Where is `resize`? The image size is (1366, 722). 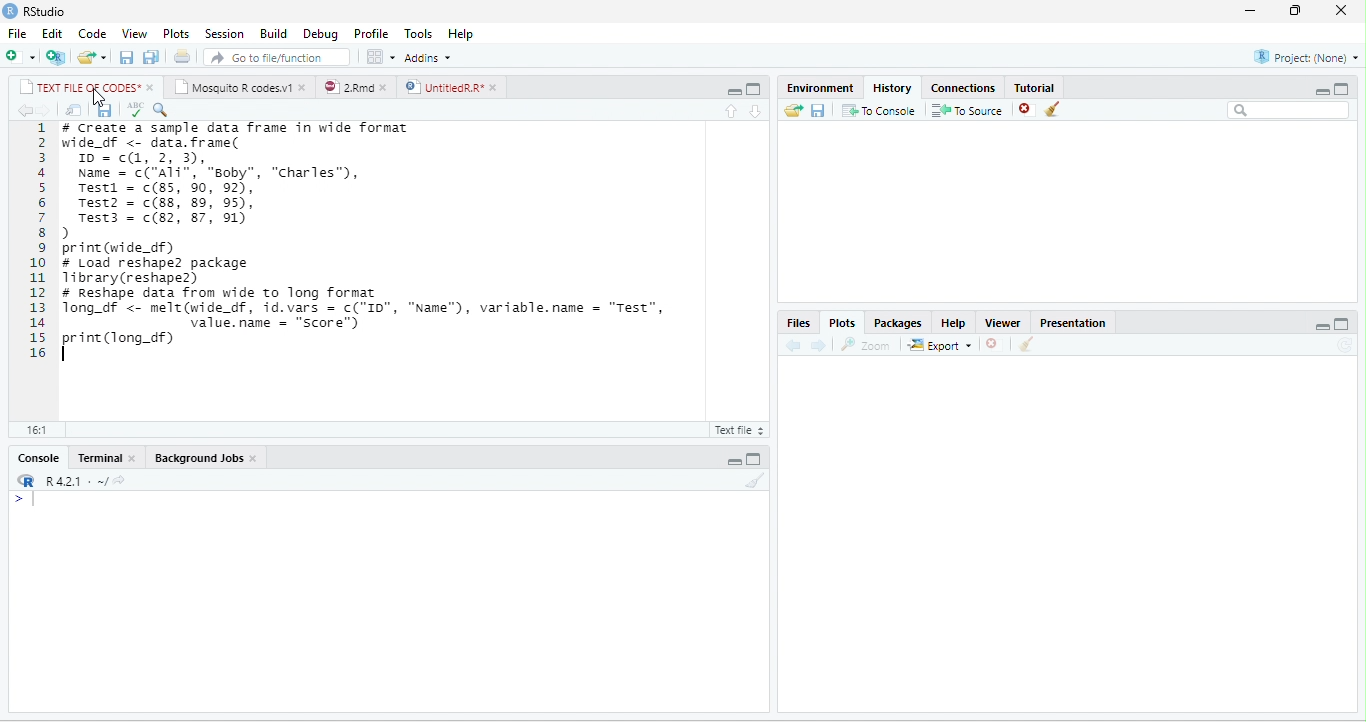 resize is located at coordinates (1295, 11).